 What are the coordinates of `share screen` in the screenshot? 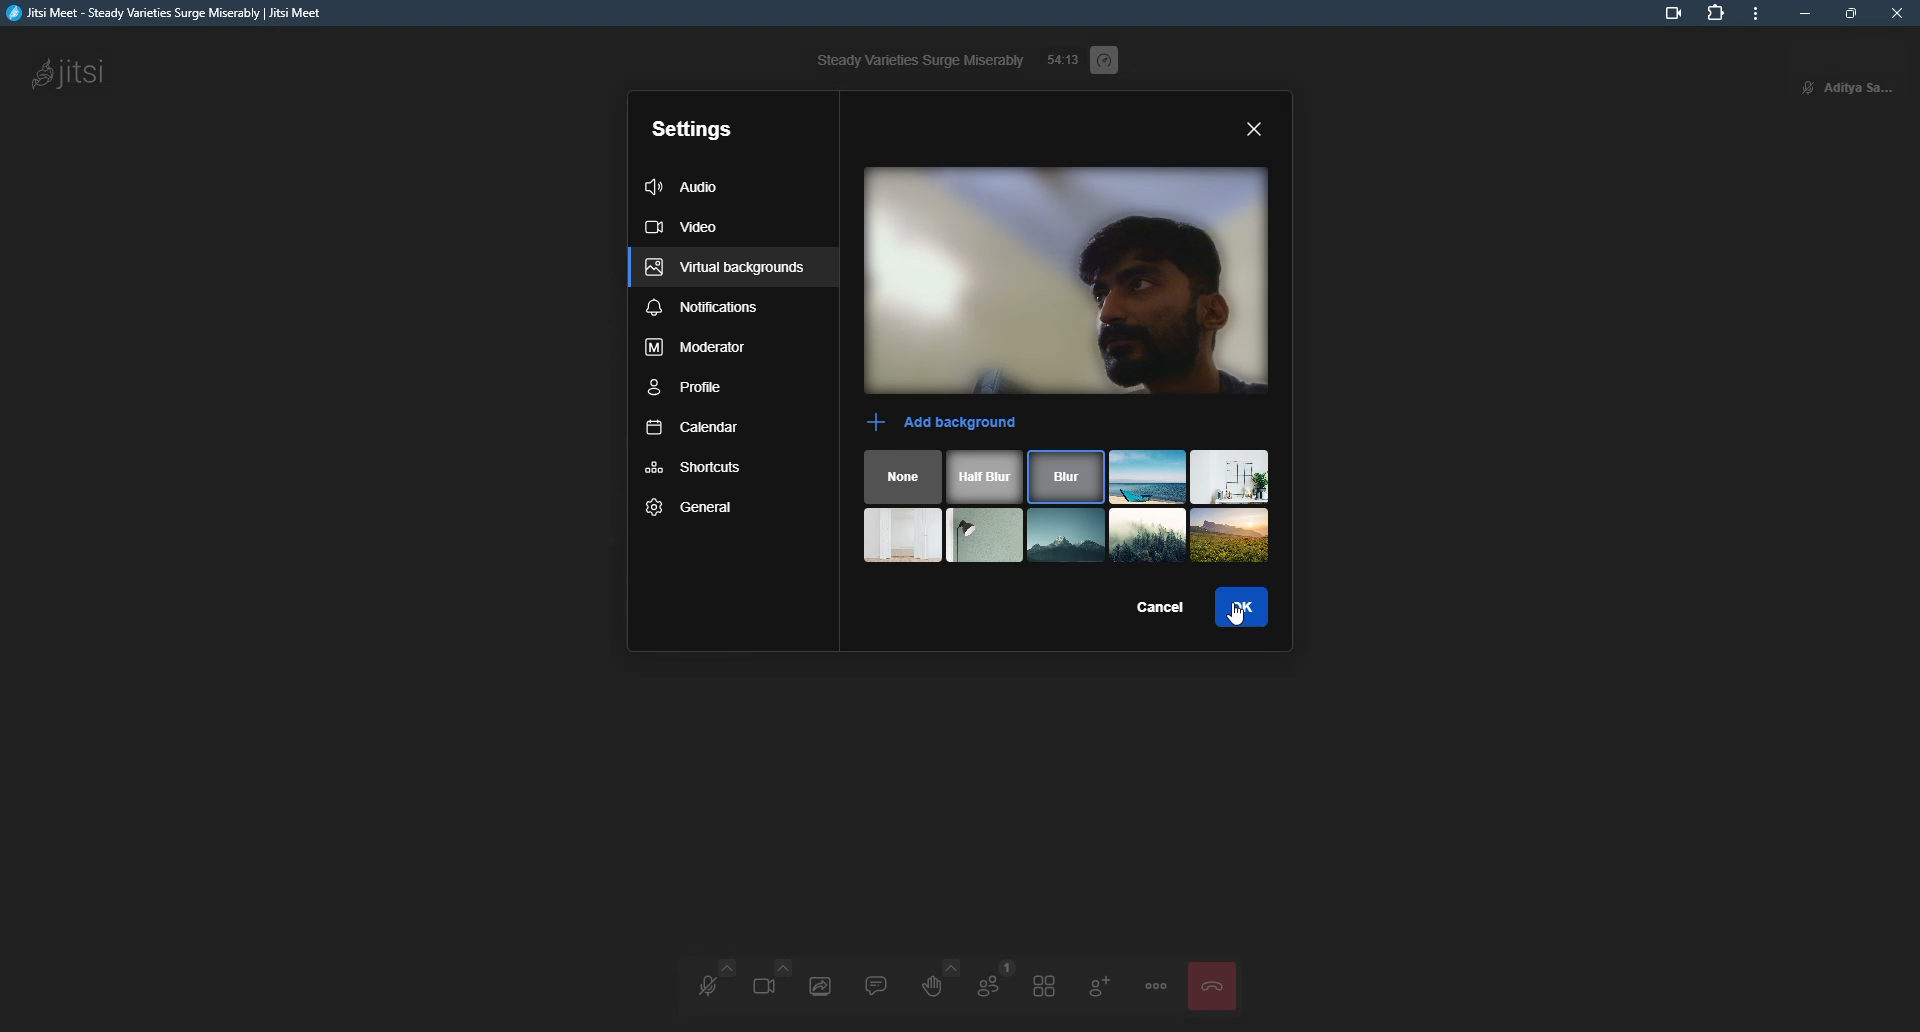 It's located at (820, 985).